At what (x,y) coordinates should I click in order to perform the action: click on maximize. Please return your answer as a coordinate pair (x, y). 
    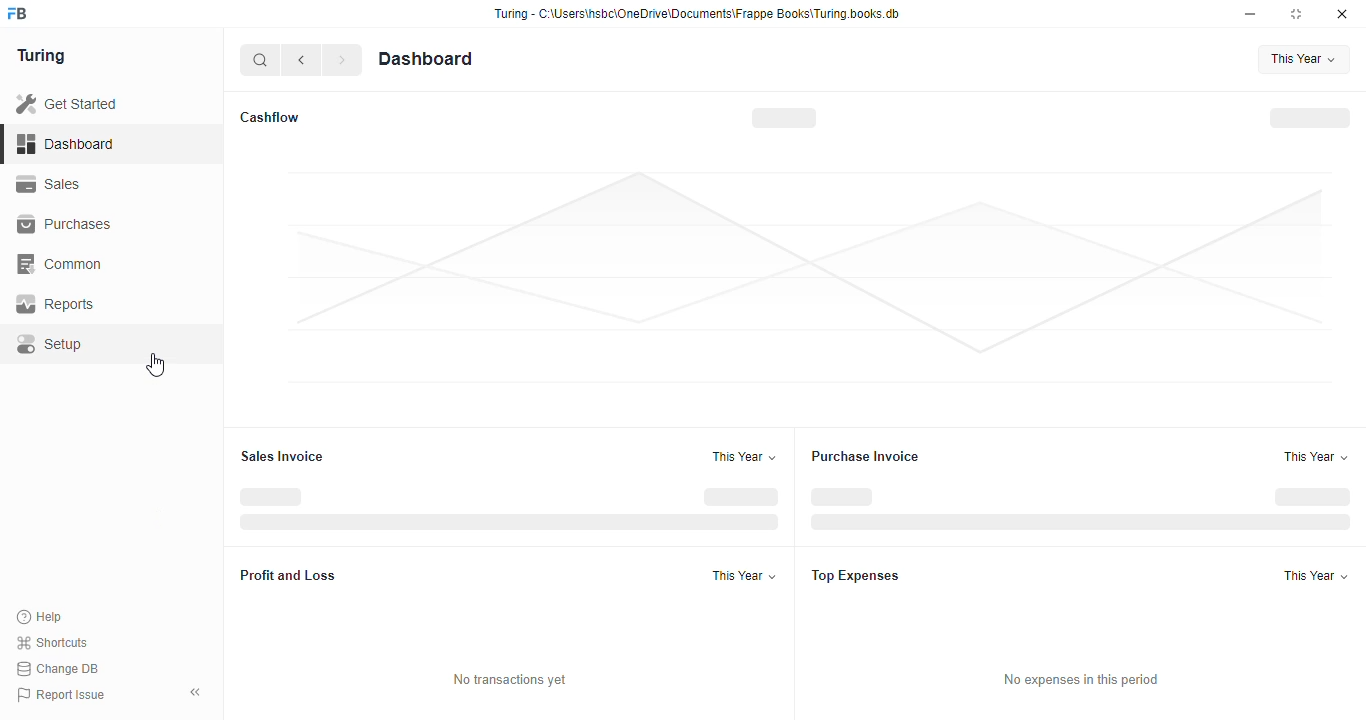
    Looking at the image, I should click on (1296, 14).